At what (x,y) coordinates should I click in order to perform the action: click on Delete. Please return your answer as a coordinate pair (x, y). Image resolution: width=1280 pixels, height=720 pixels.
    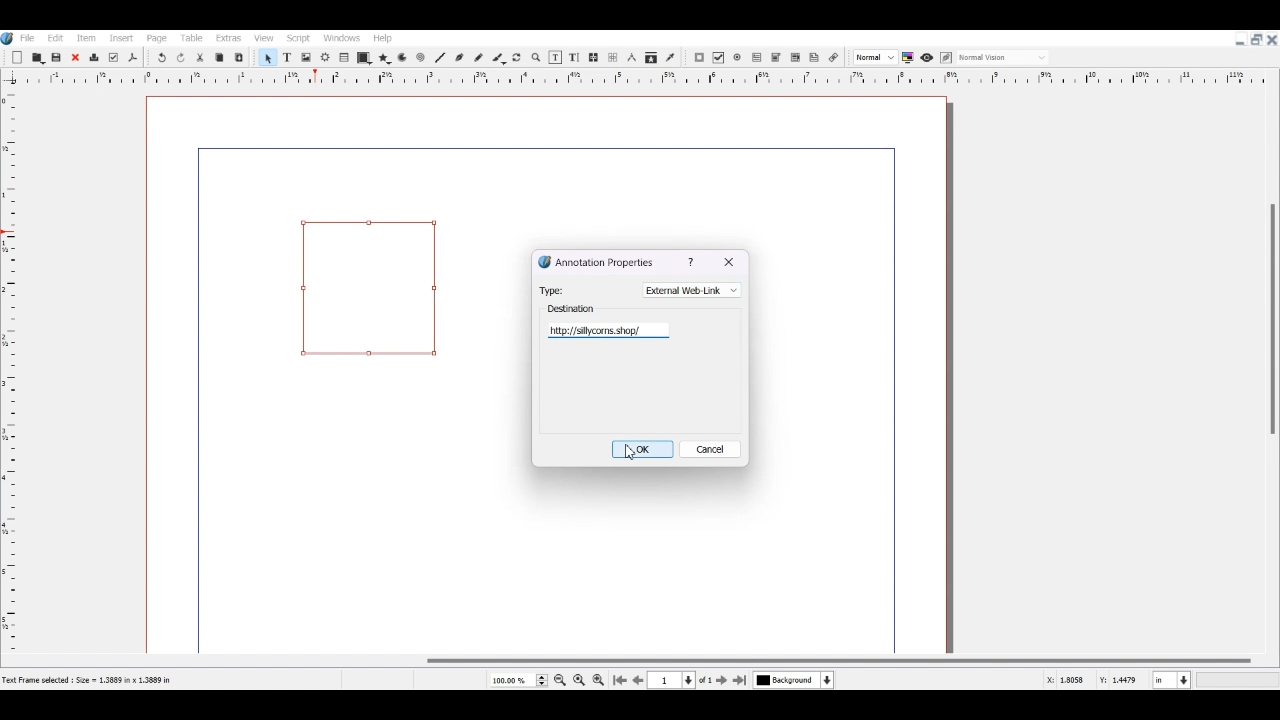
    Looking at the image, I should click on (93, 58).